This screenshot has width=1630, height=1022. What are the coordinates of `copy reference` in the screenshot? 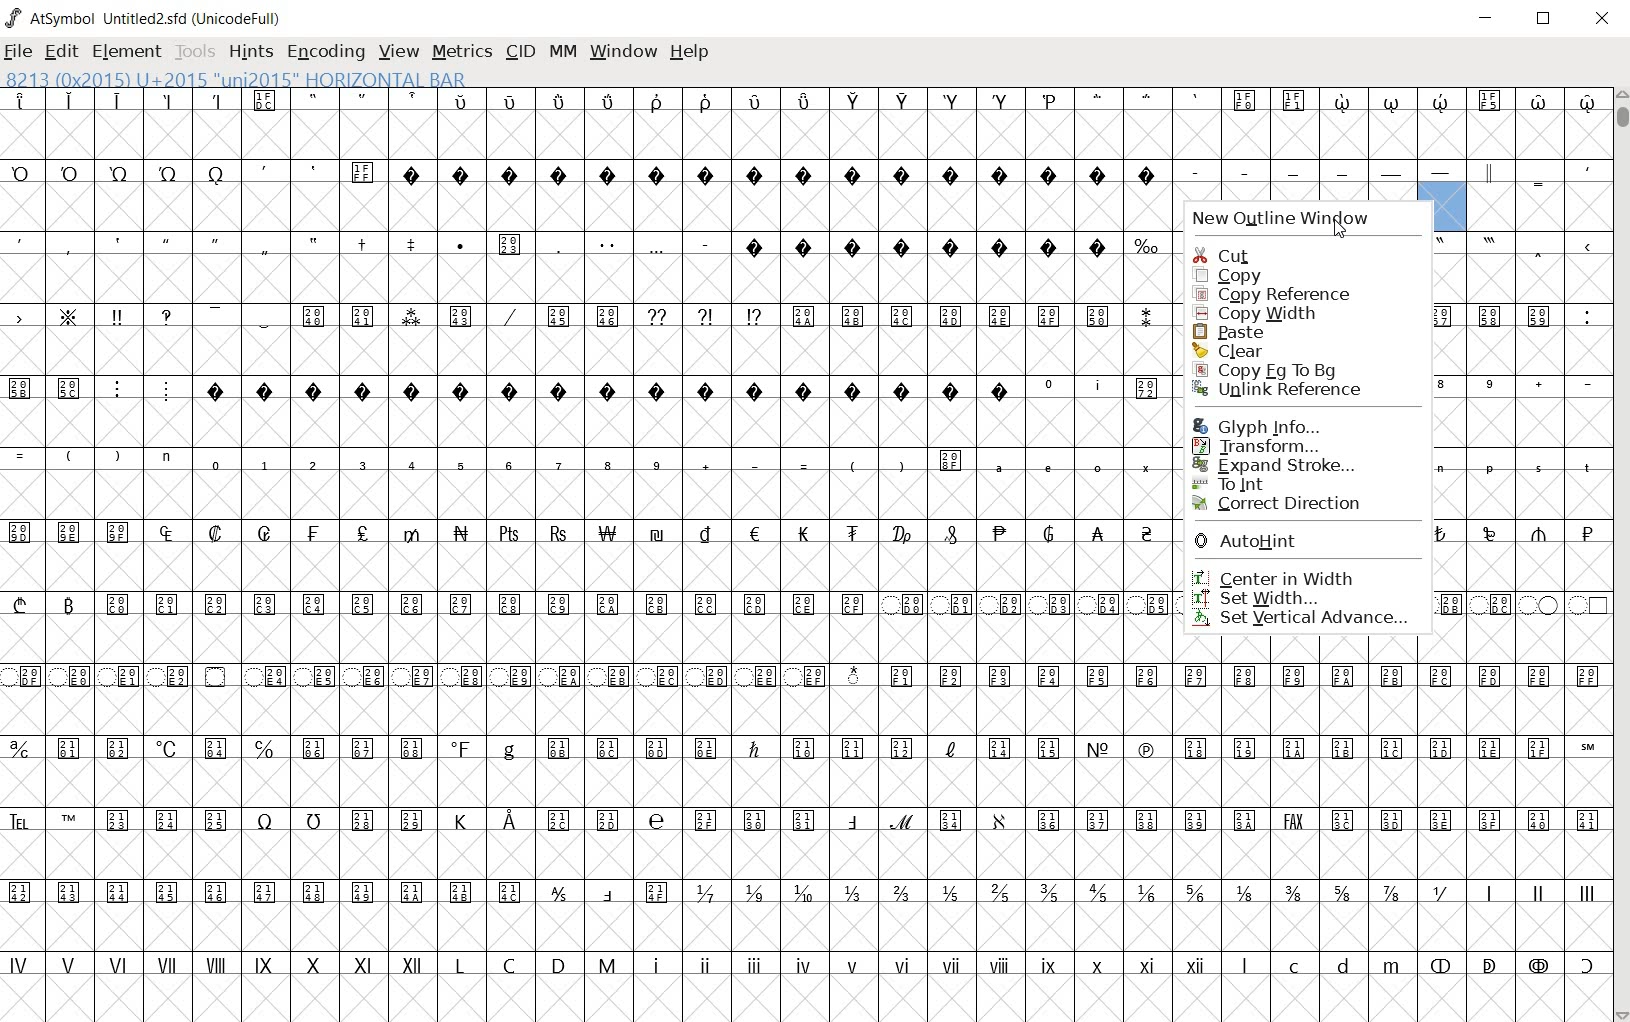 It's located at (1273, 293).